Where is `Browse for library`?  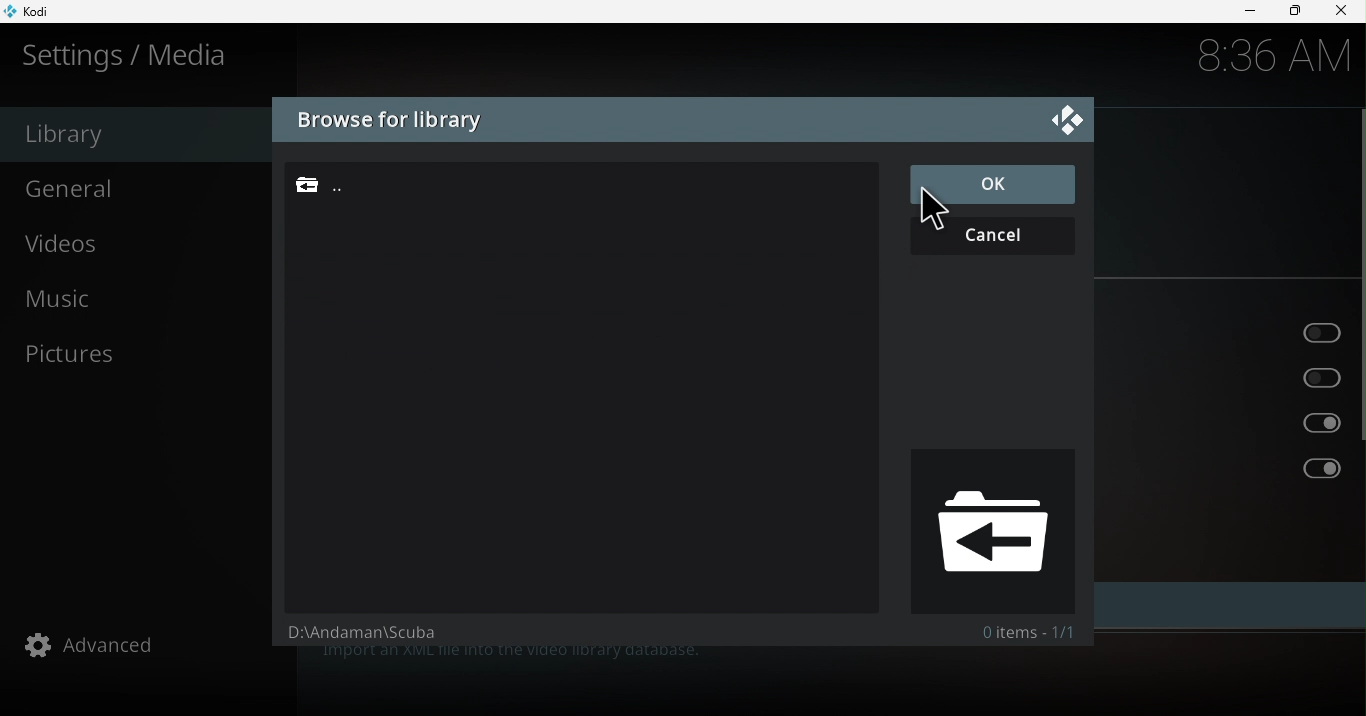
Browse for library is located at coordinates (389, 121).